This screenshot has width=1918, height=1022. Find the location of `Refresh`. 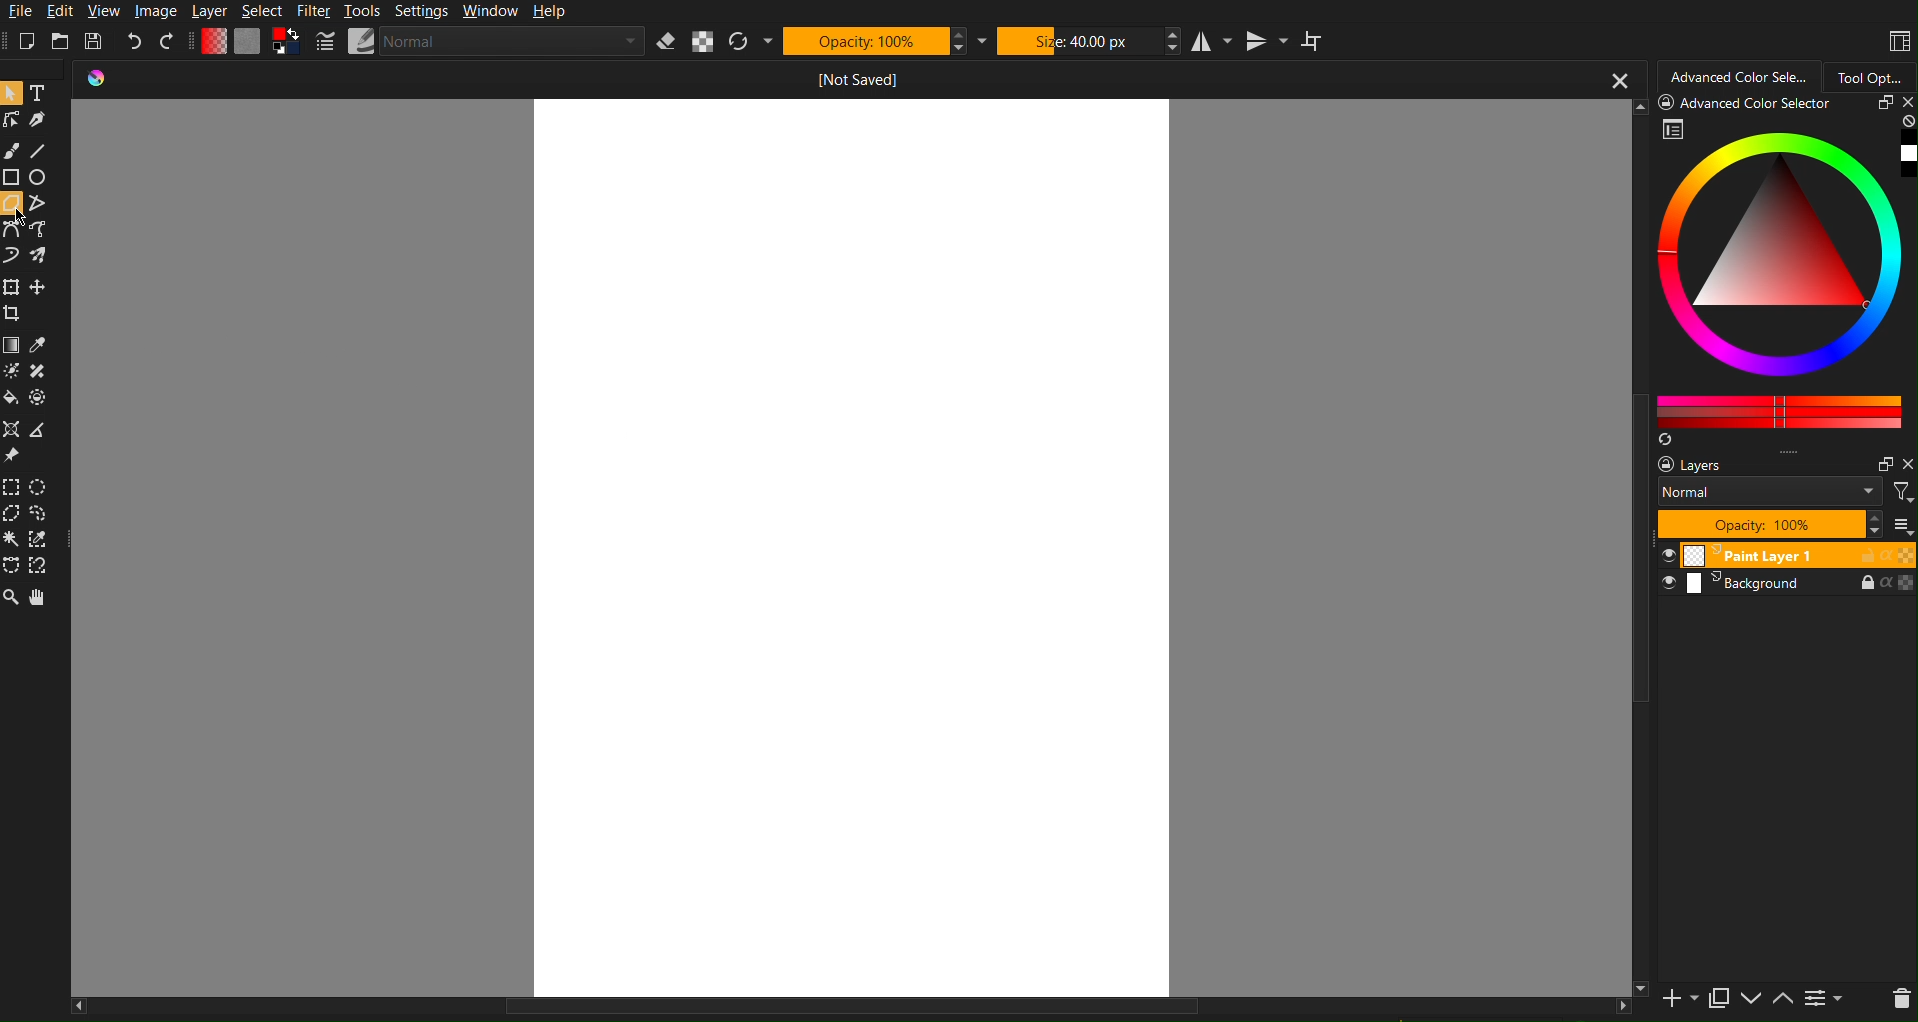

Refresh is located at coordinates (741, 42).